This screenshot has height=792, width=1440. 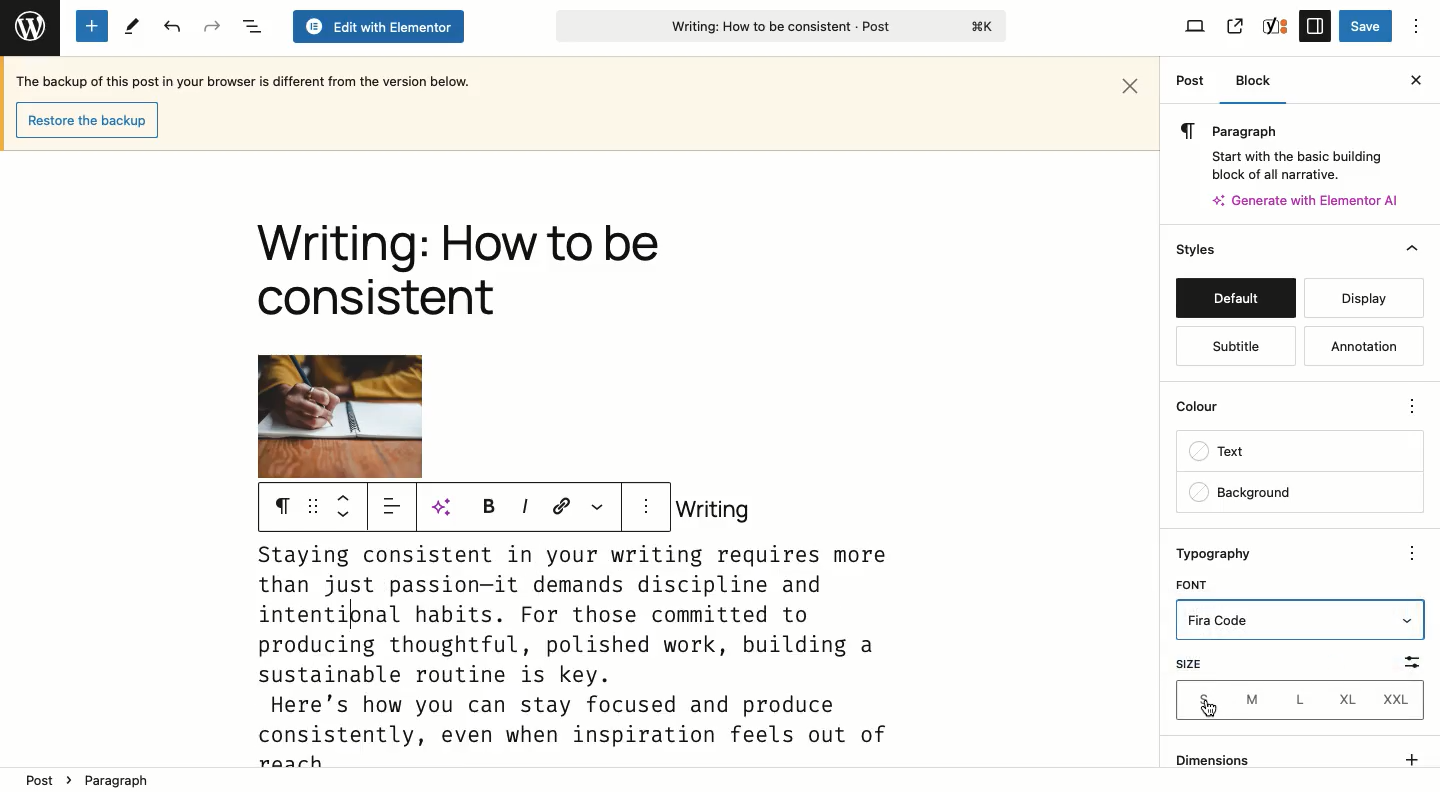 What do you see at coordinates (1190, 82) in the screenshot?
I see `Post` at bounding box center [1190, 82].